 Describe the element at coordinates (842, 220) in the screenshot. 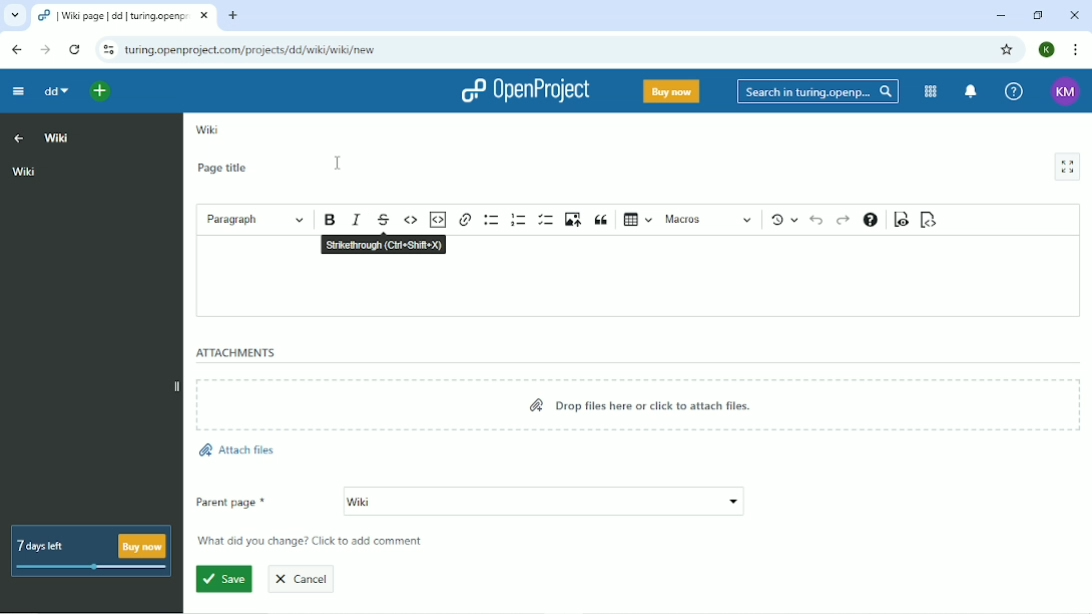

I see `Redo` at that location.